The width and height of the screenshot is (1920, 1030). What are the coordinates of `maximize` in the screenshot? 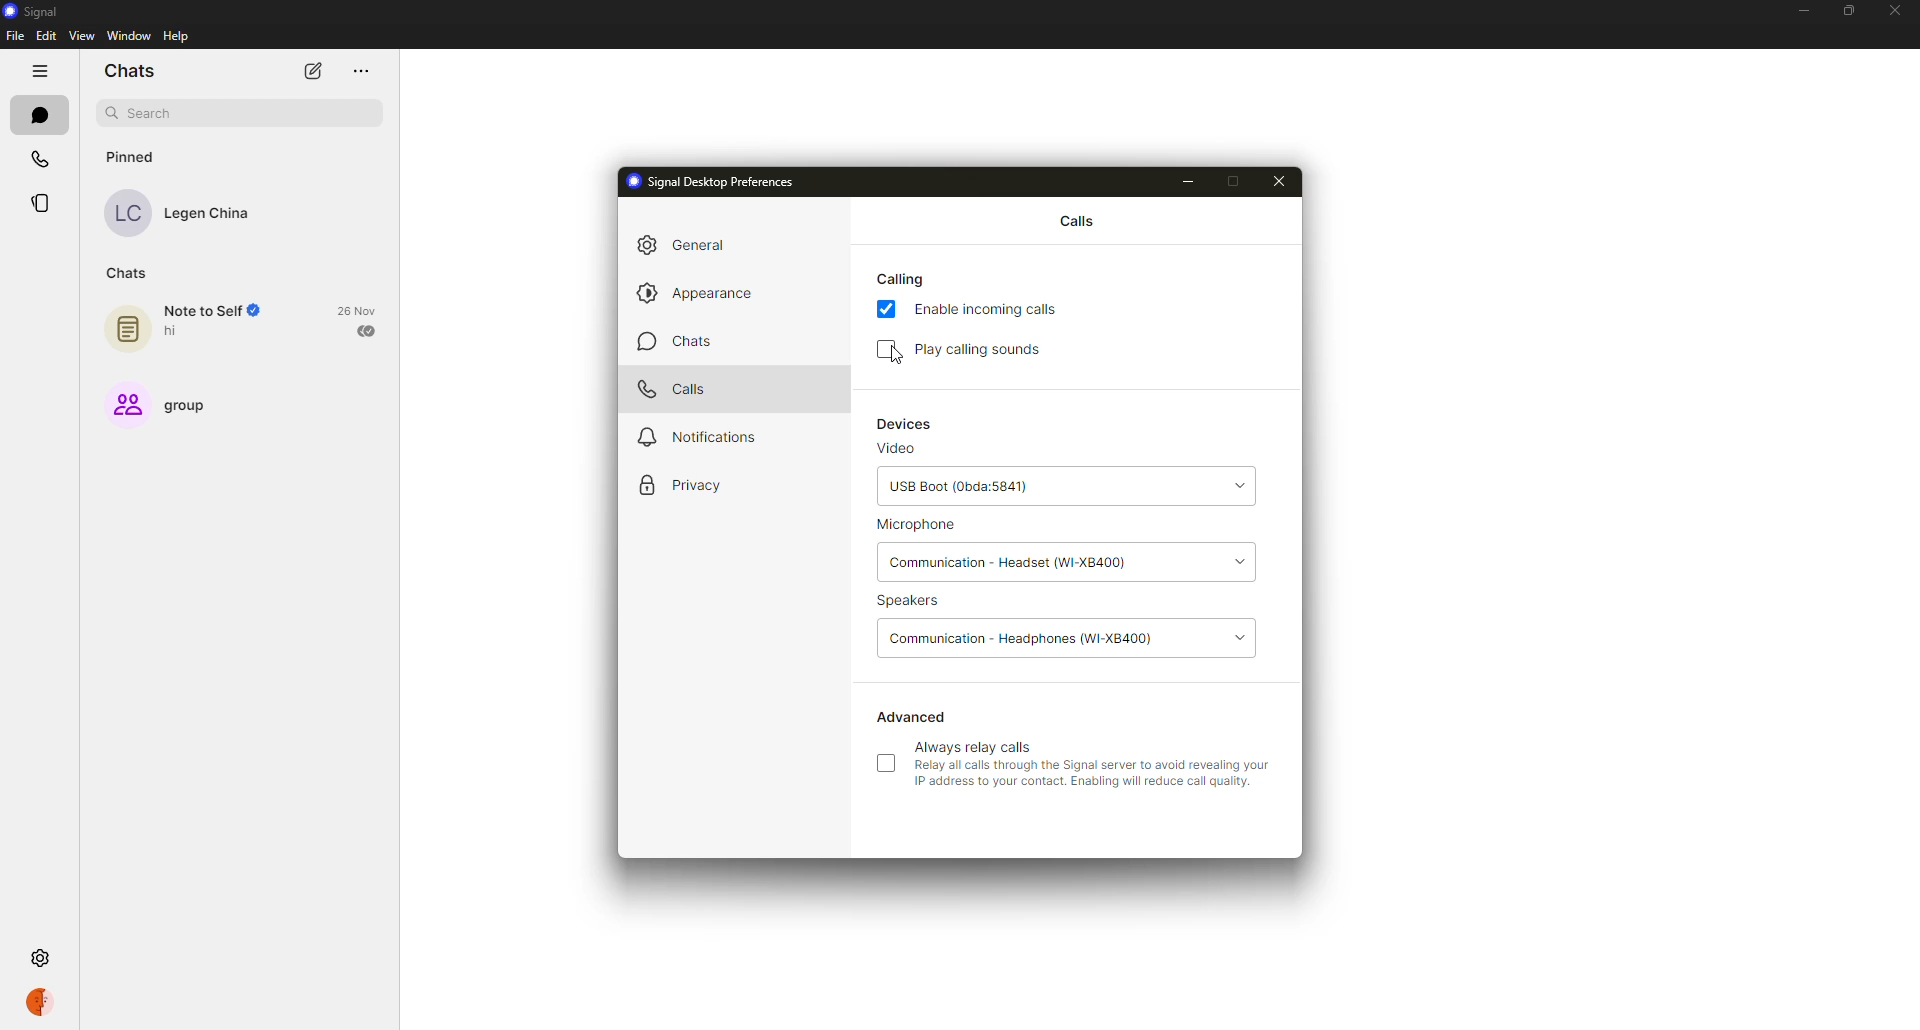 It's located at (1848, 11).